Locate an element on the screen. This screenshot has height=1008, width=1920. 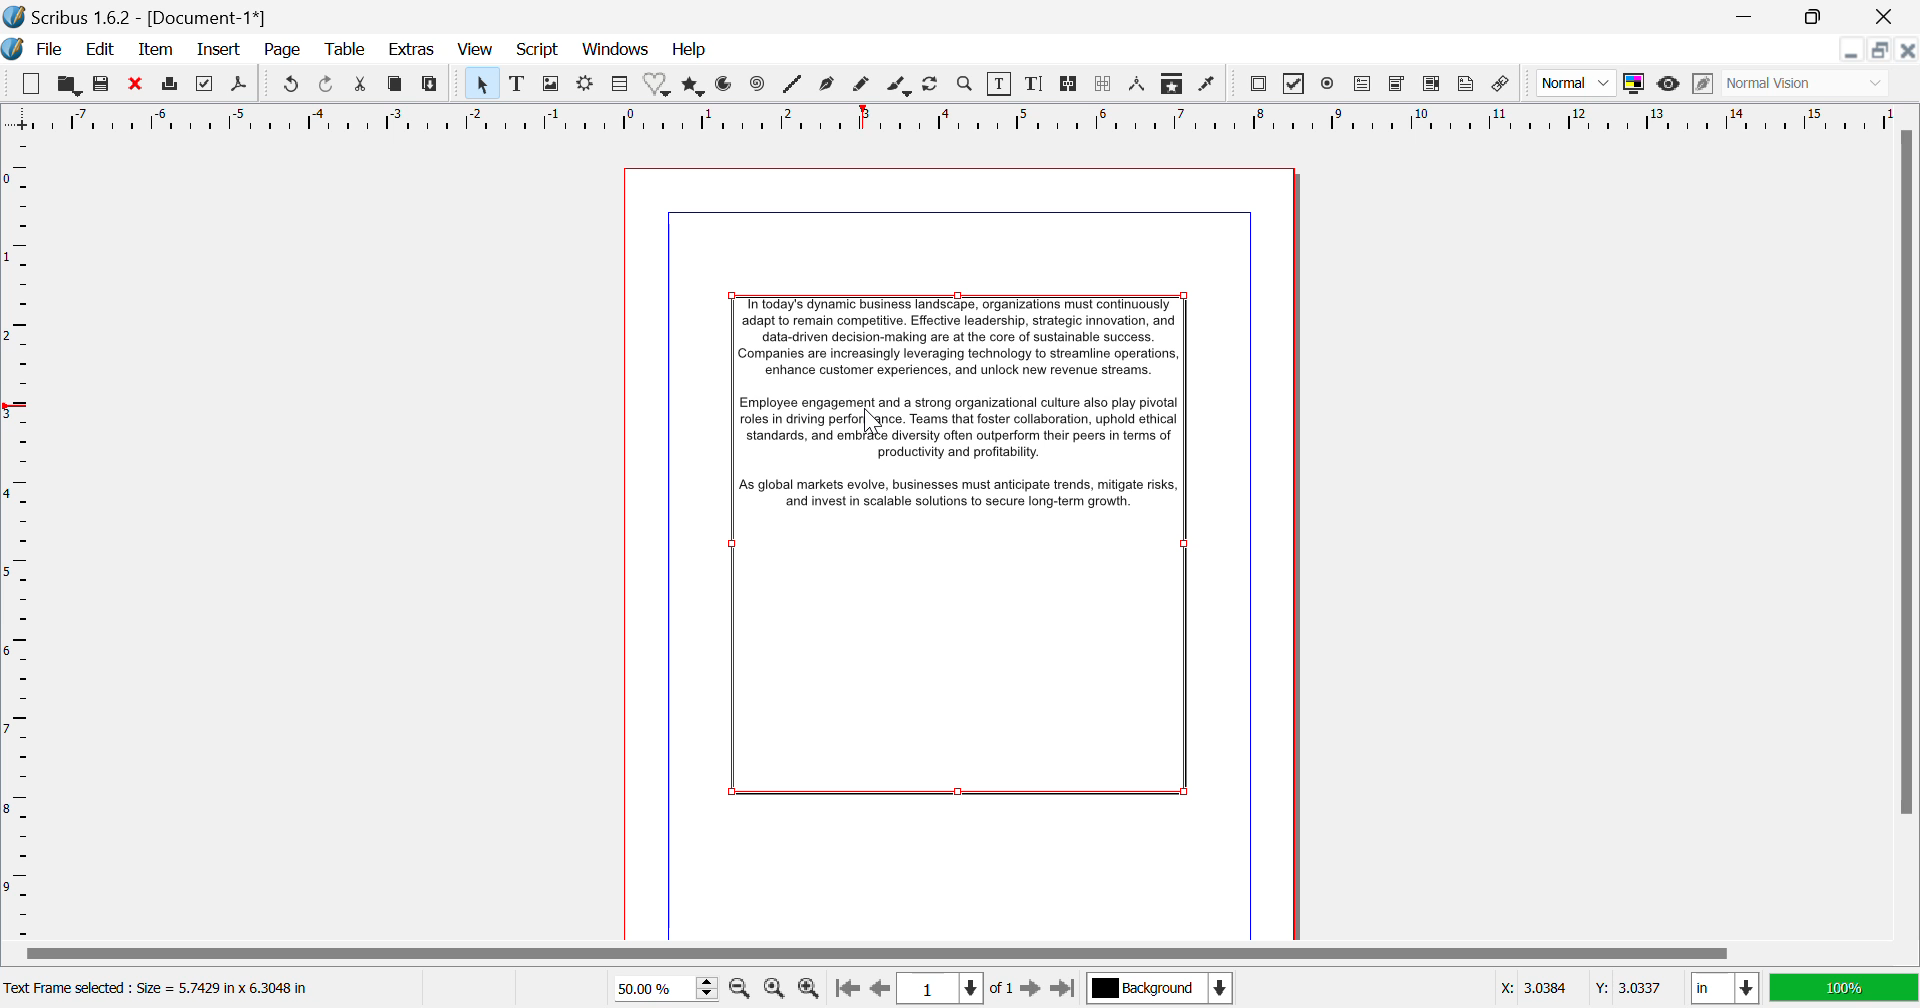
Image Frame is located at coordinates (552, 84).